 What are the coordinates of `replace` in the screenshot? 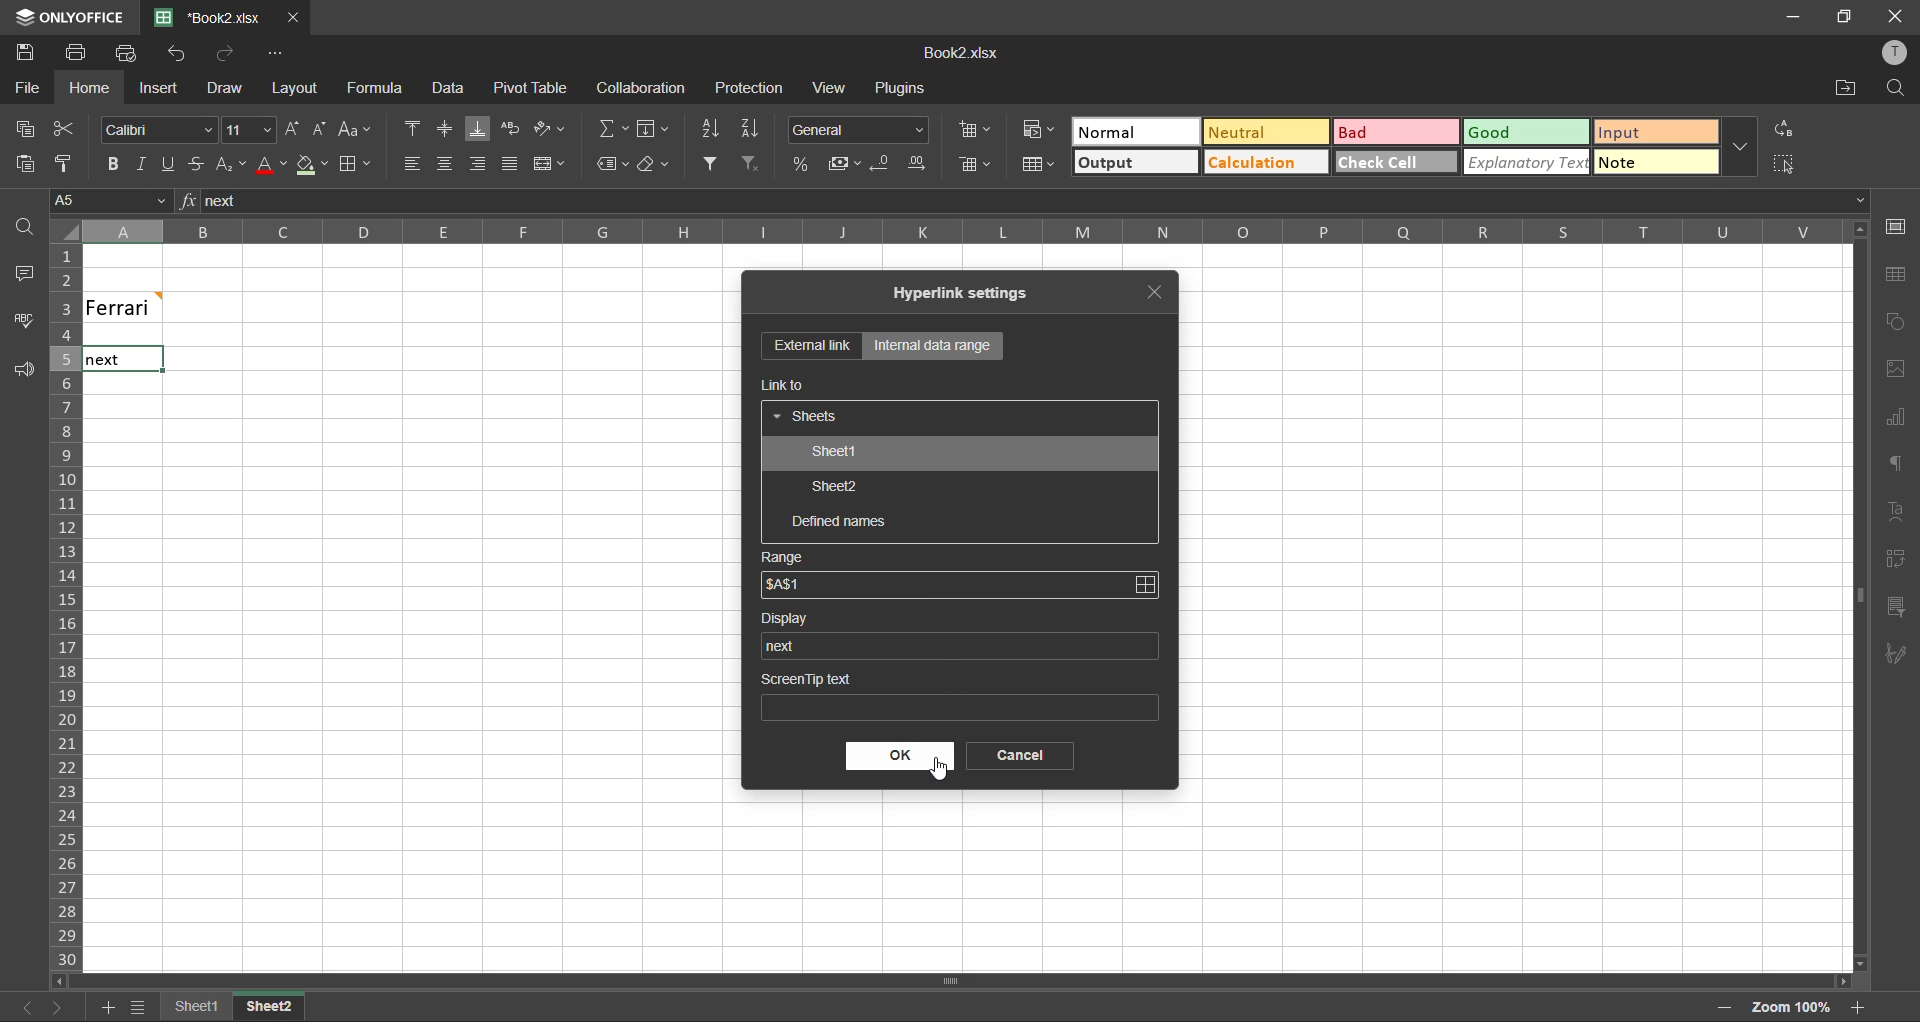 It's located at (1785, 127).